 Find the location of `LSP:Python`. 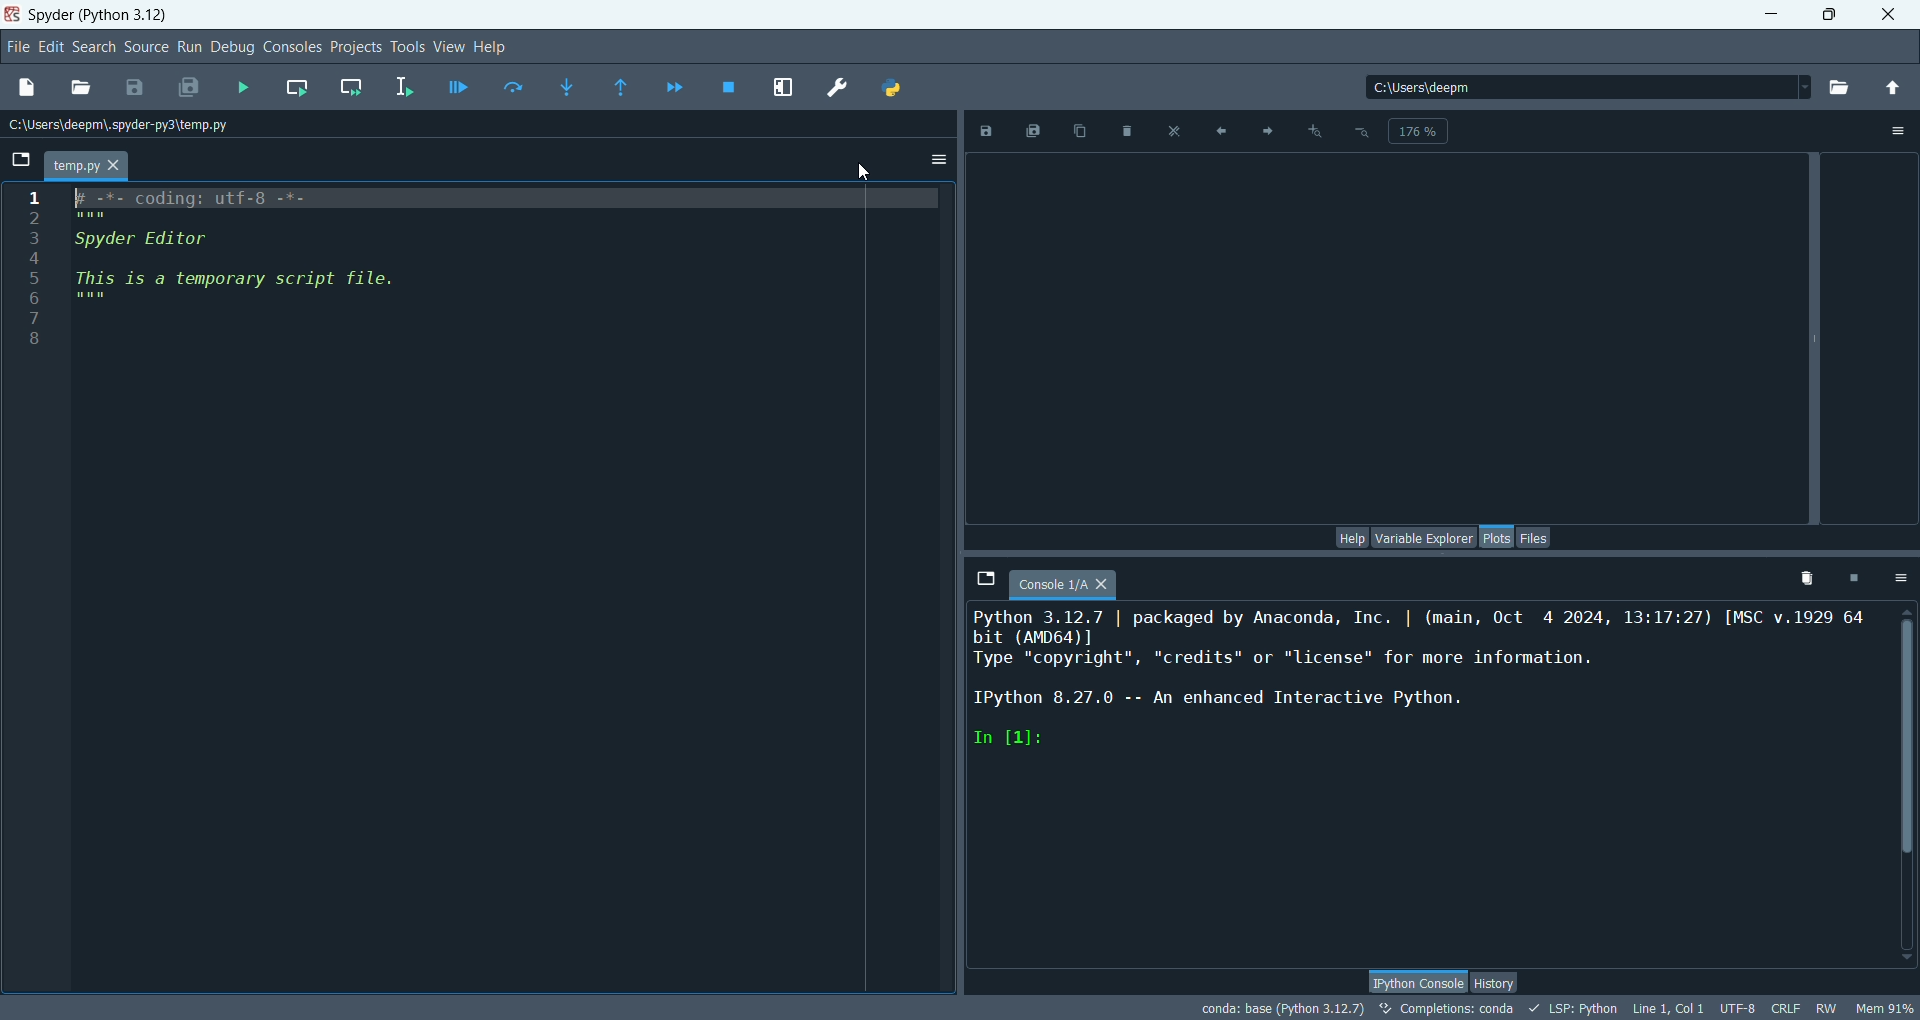

LSP:Python is located at coordinates (1575, 1009).